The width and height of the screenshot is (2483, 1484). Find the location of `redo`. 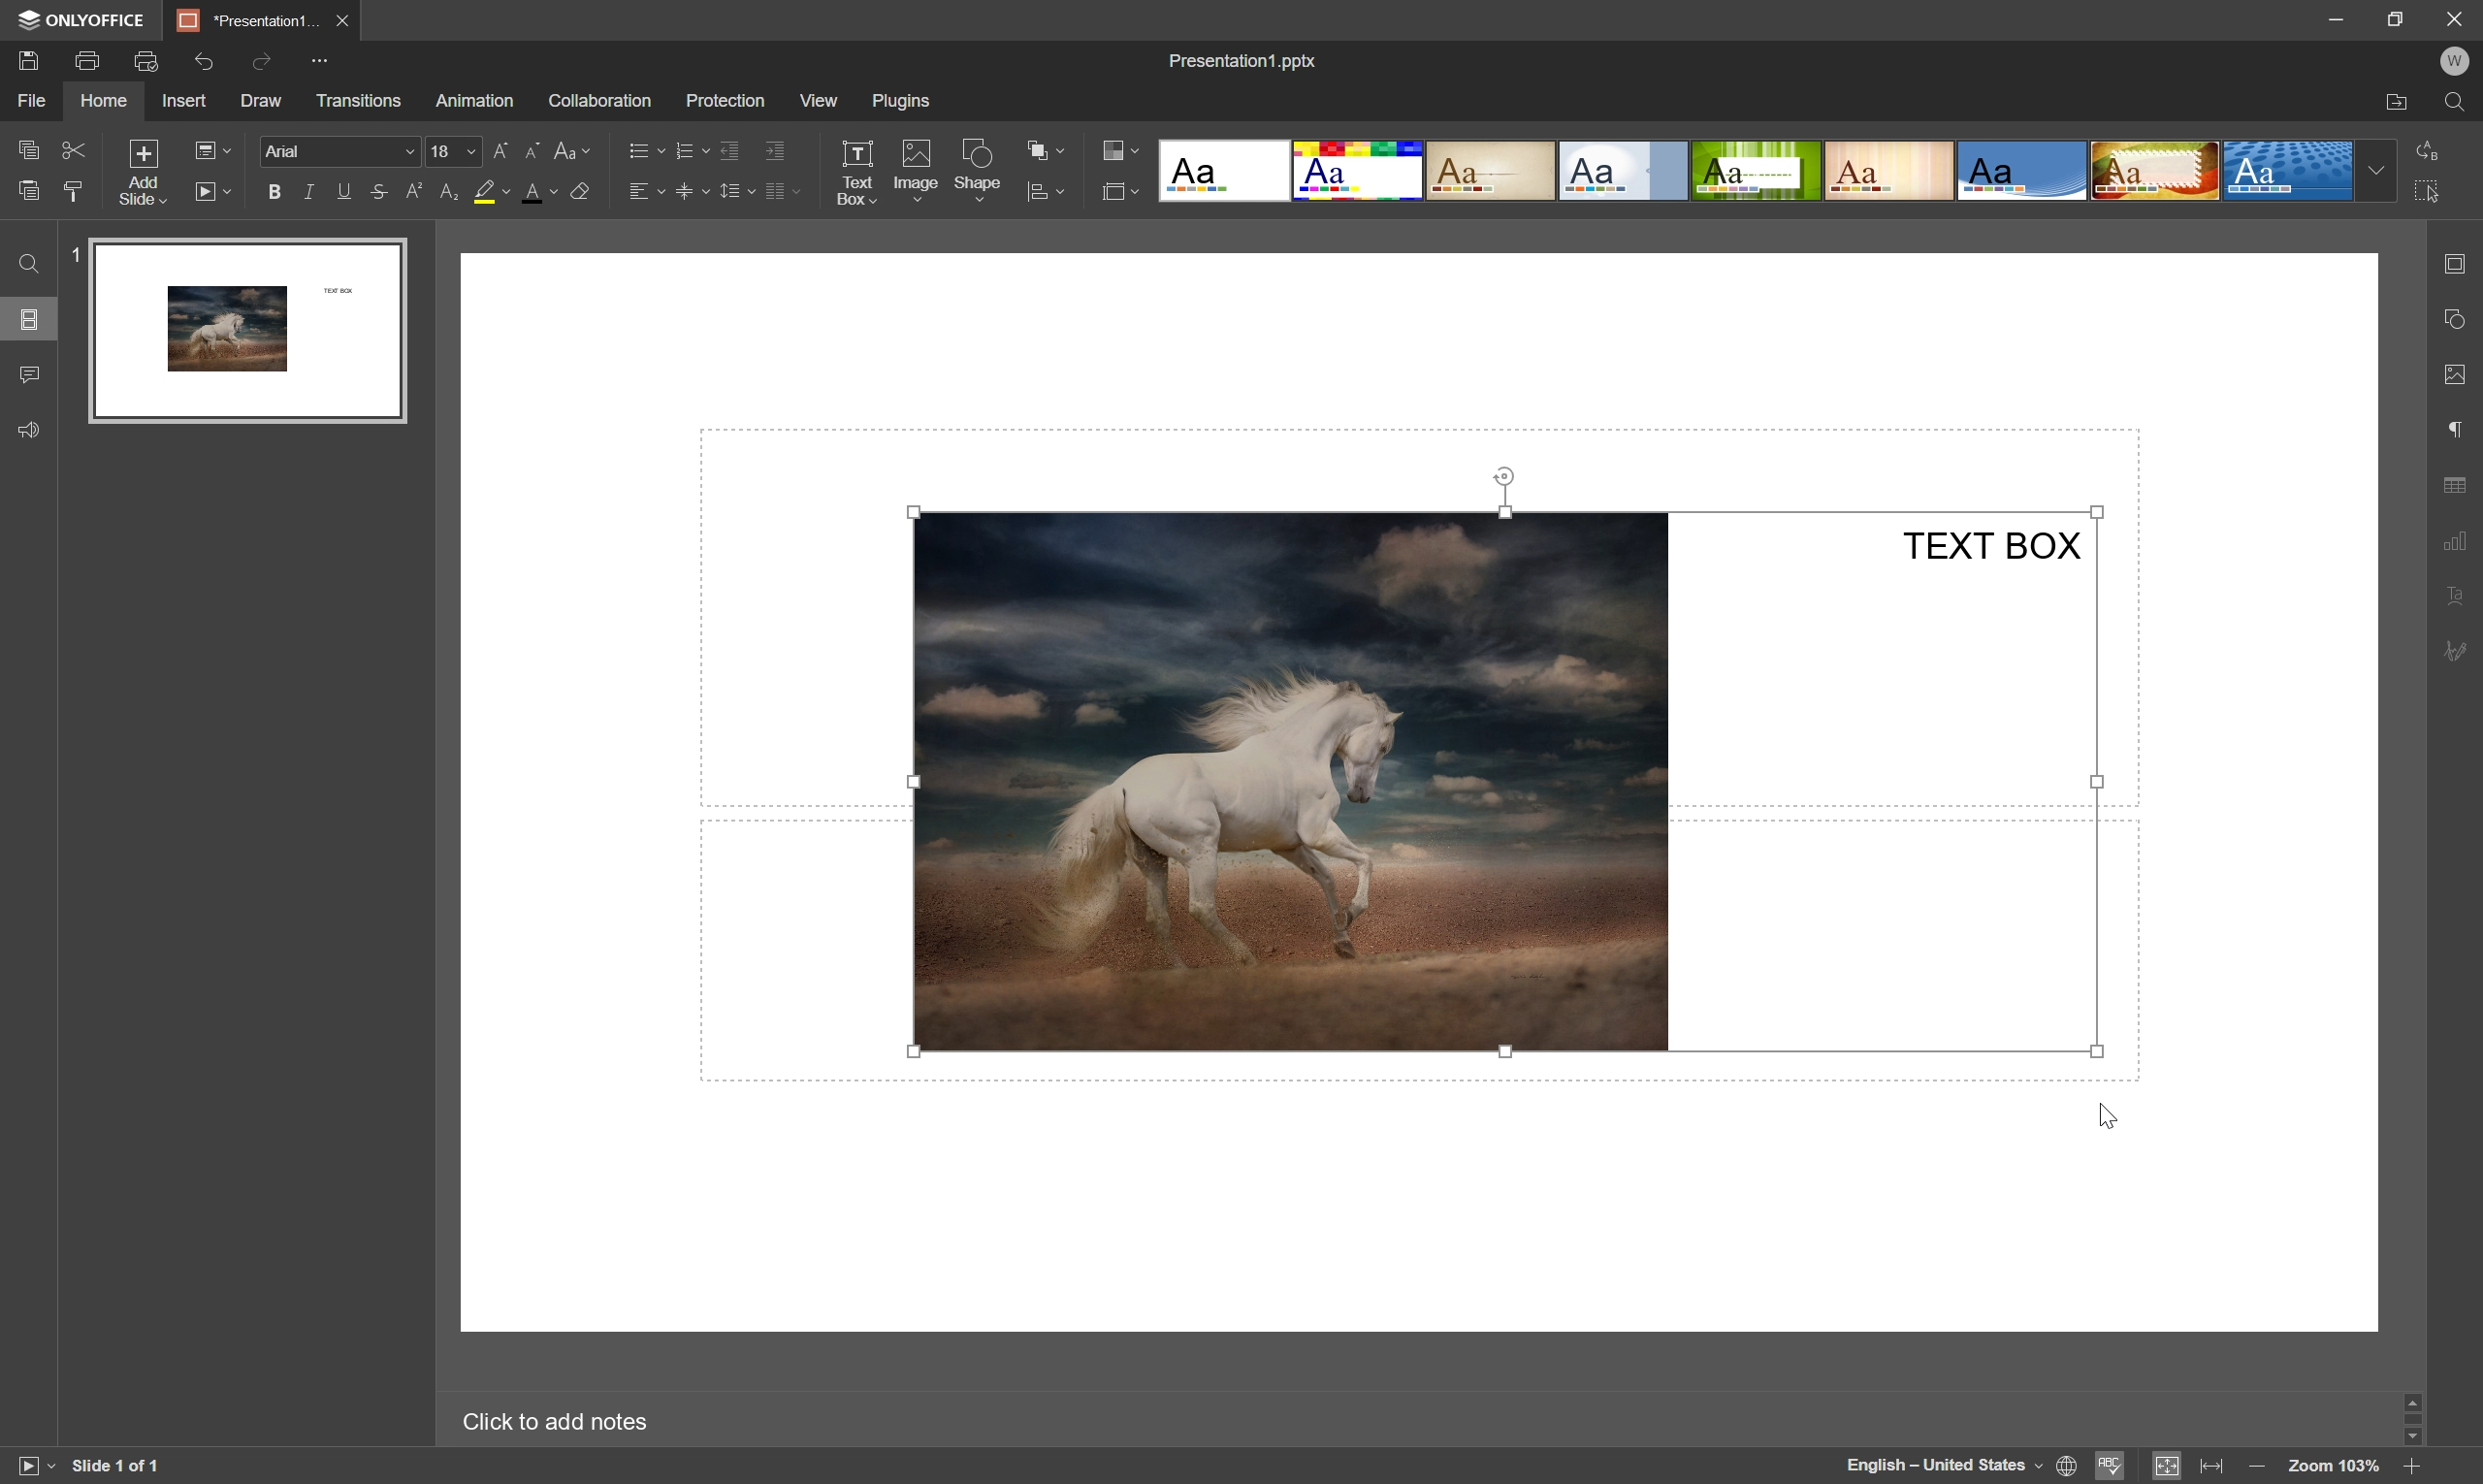

redo is located at coordinates (267, 65).